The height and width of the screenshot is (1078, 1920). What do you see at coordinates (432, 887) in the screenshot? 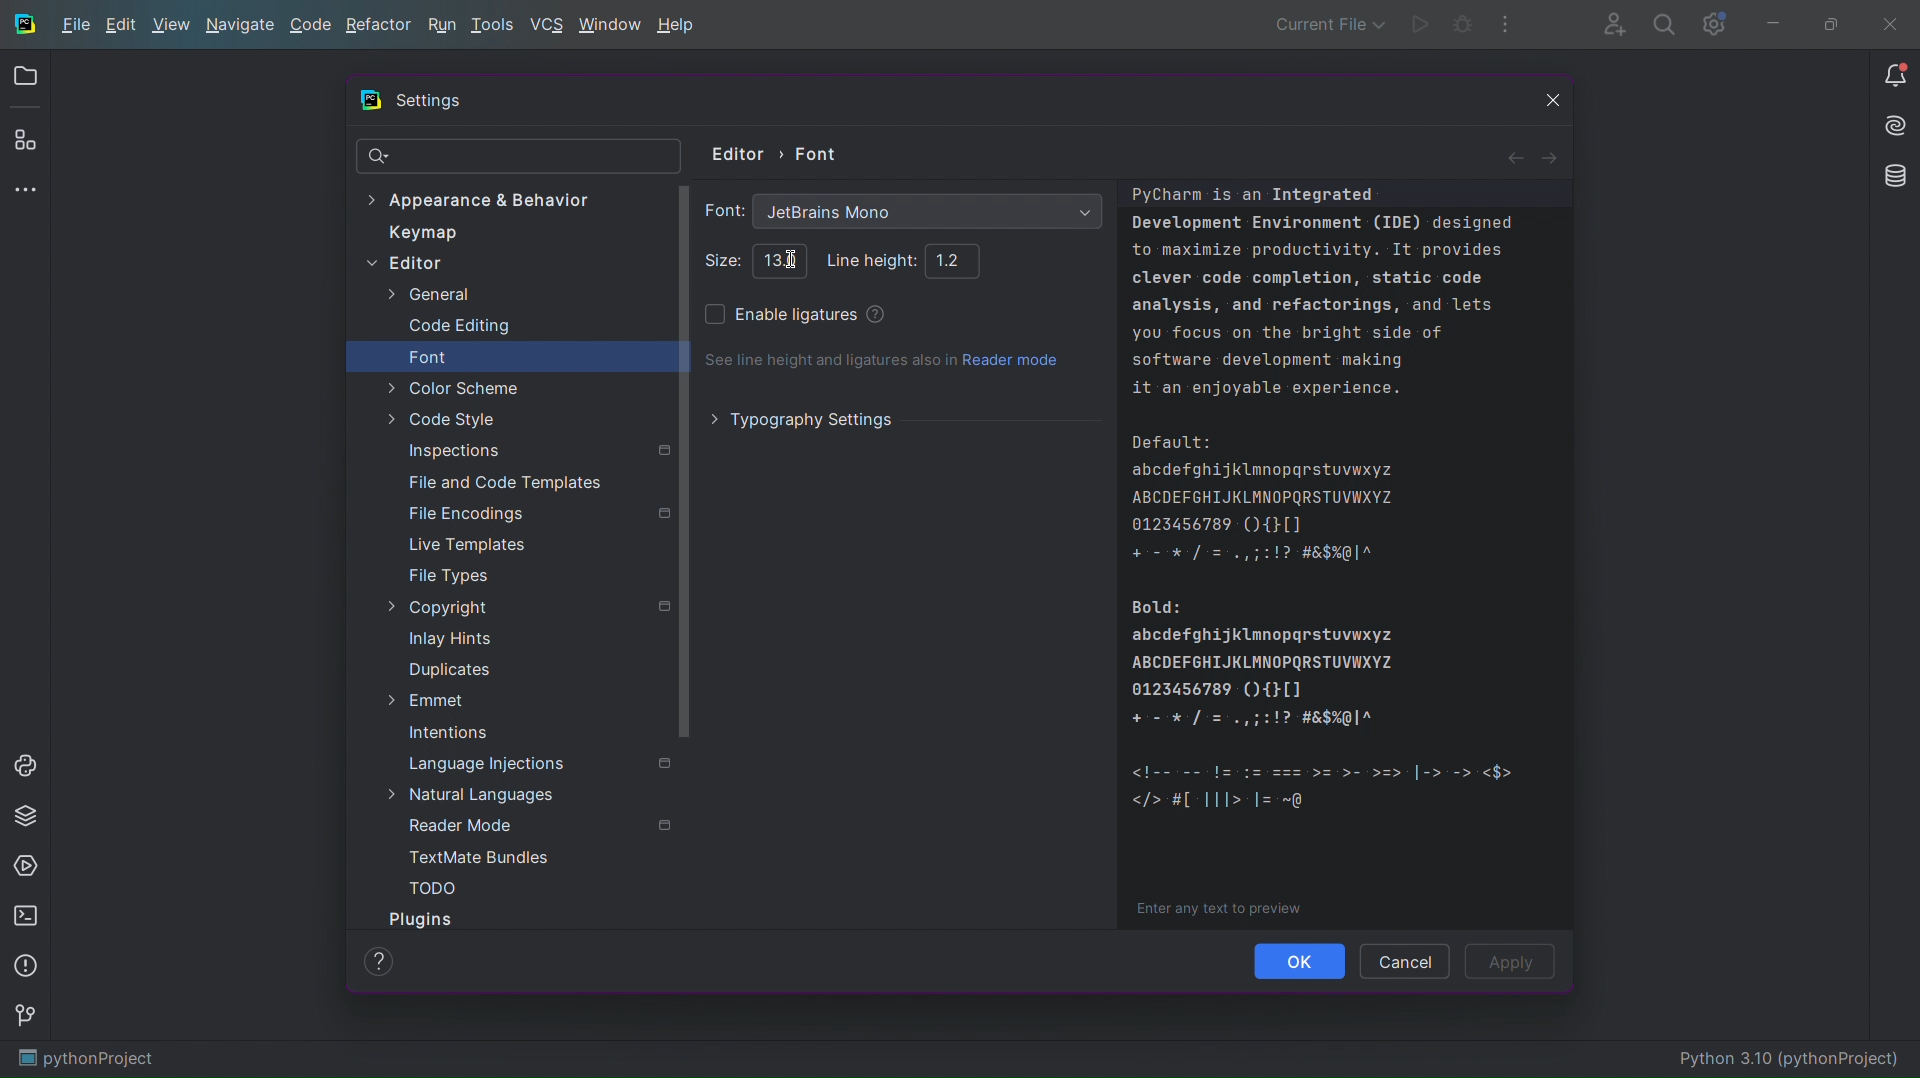
I see `TODO` at bounding box center [432, 887].